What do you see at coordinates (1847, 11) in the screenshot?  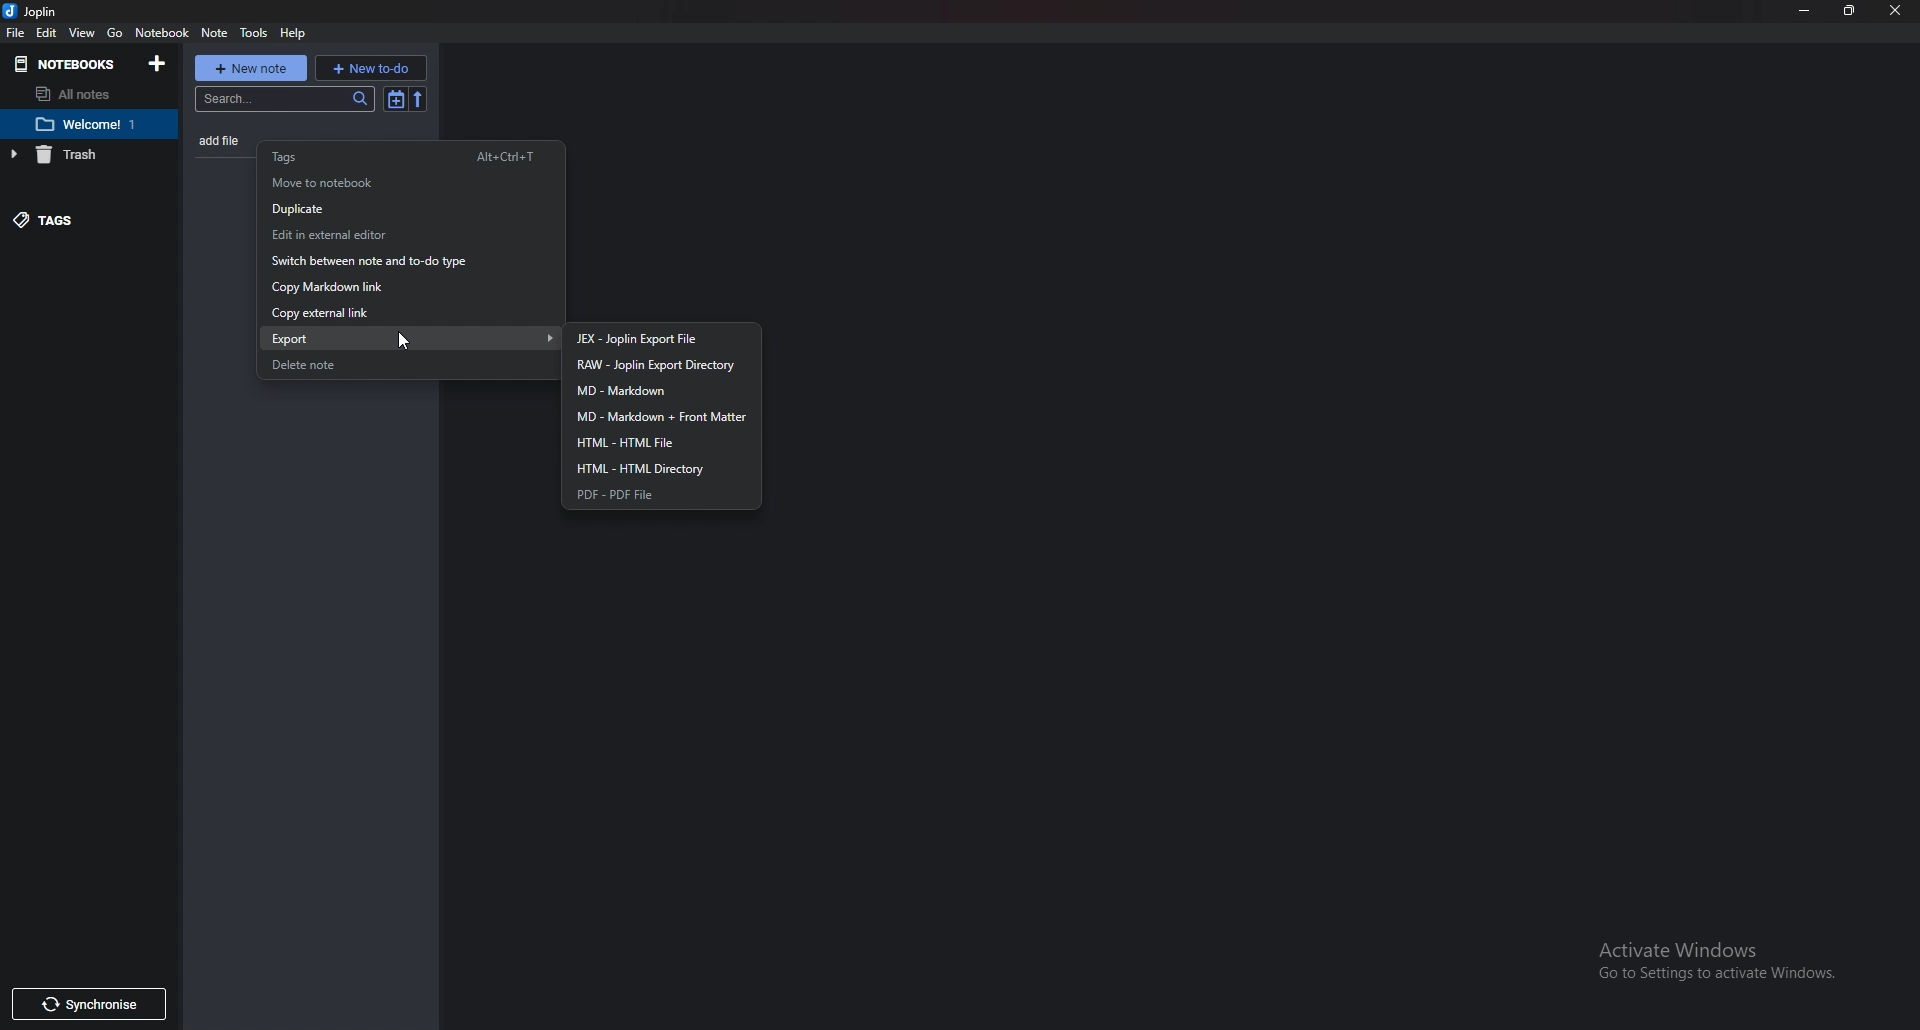 I see `Resize` at bounding box center [1847, 11].